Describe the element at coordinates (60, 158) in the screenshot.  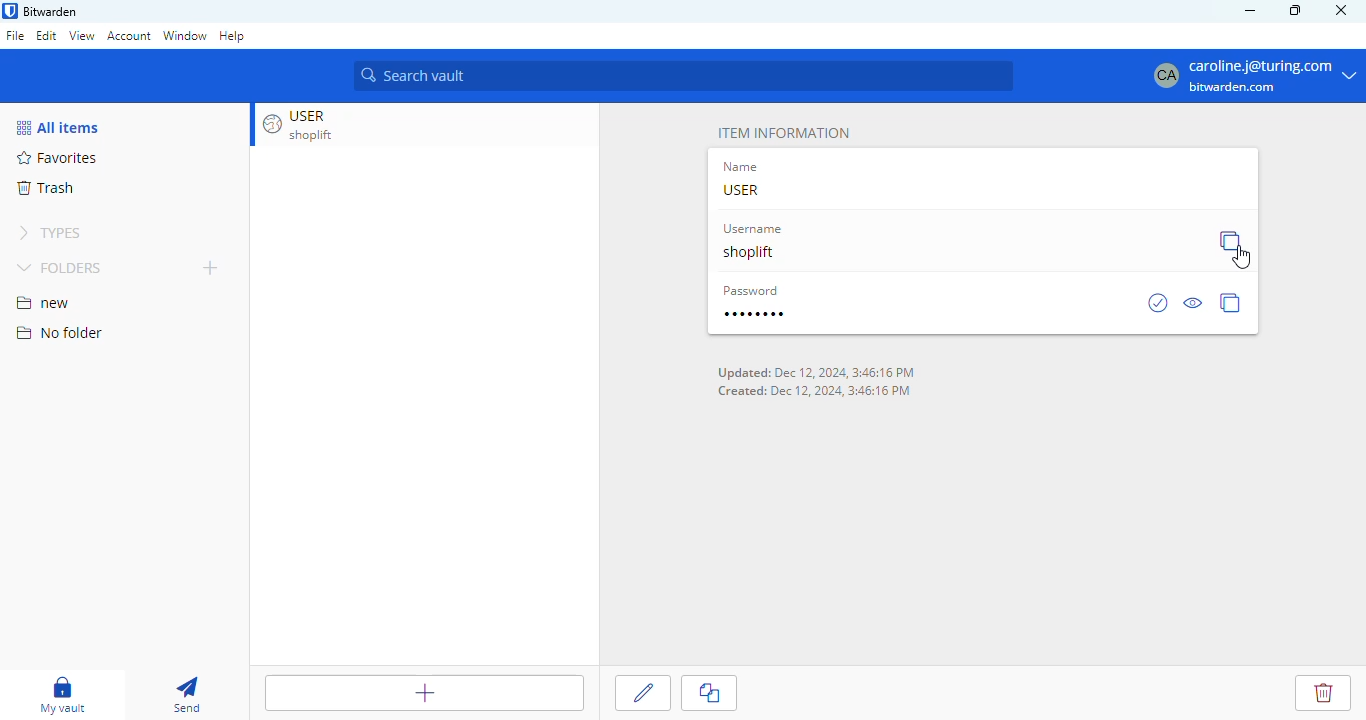
I see `favorites` at that location.